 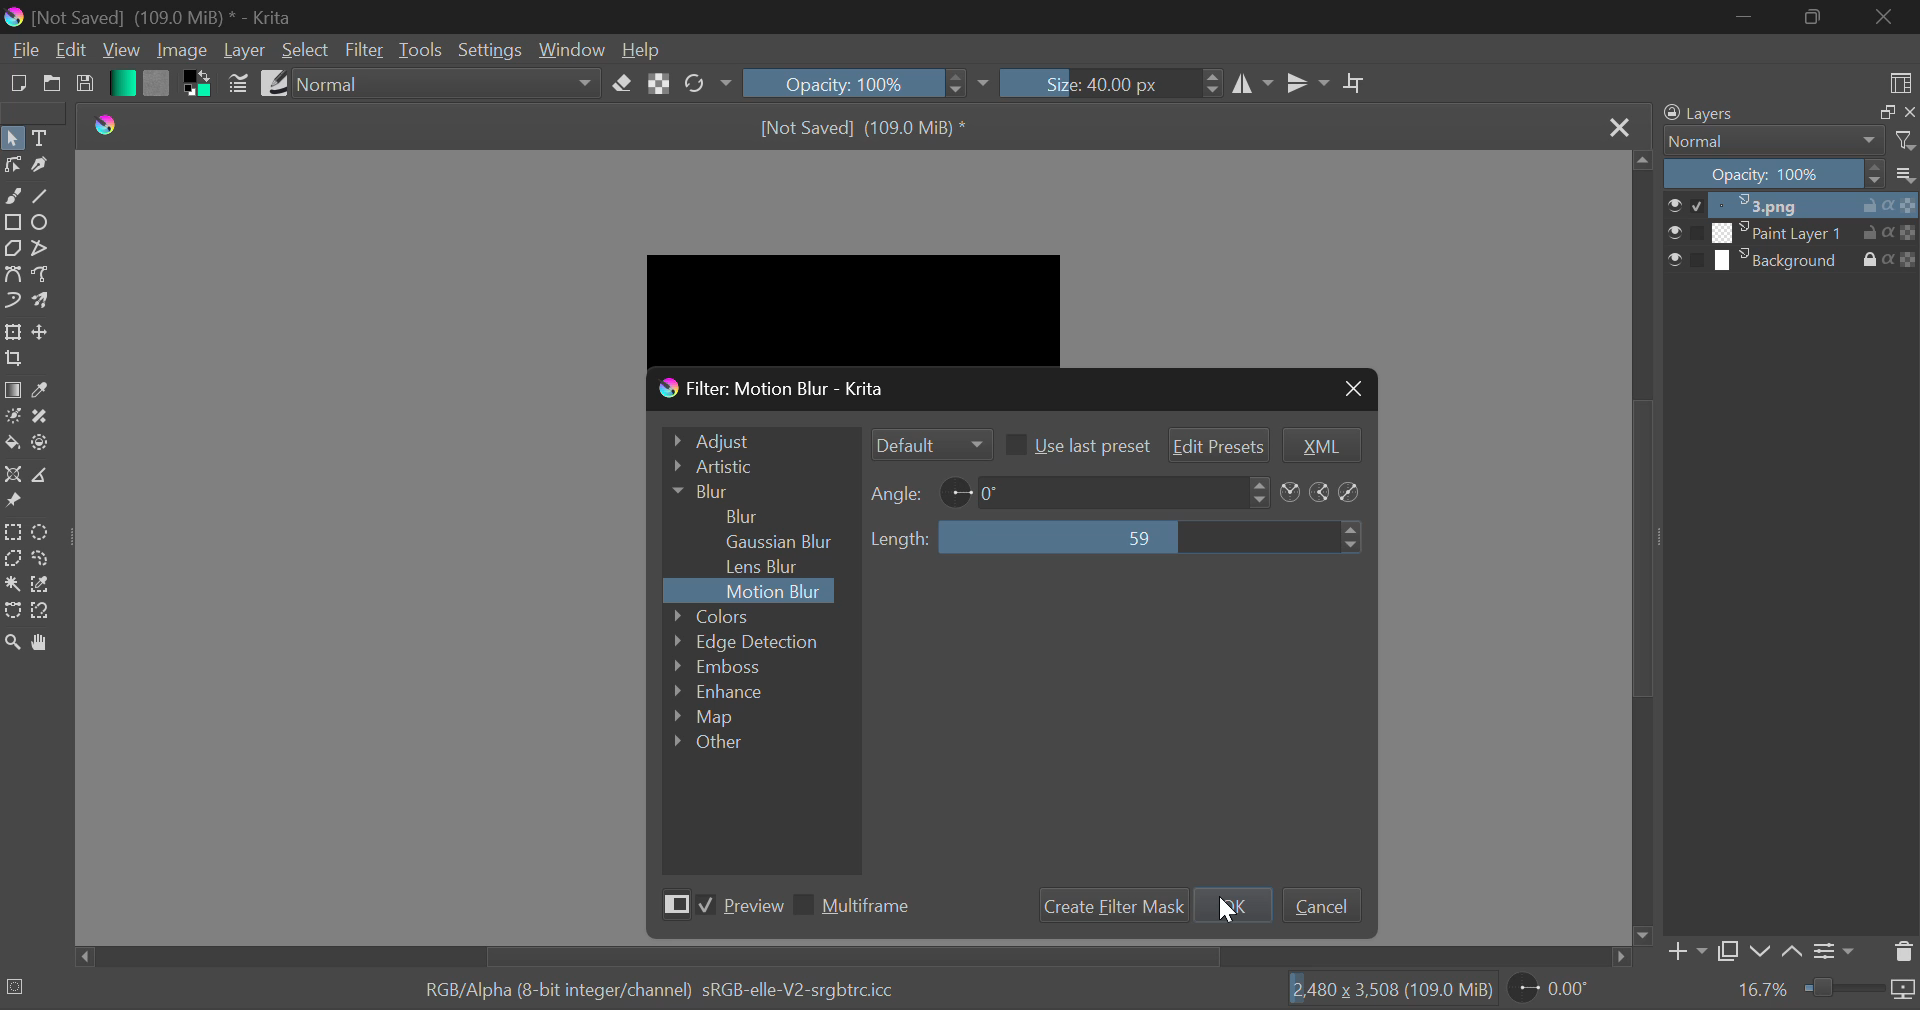 I want to click on Edit Presets, so click(x=1220, y=443).